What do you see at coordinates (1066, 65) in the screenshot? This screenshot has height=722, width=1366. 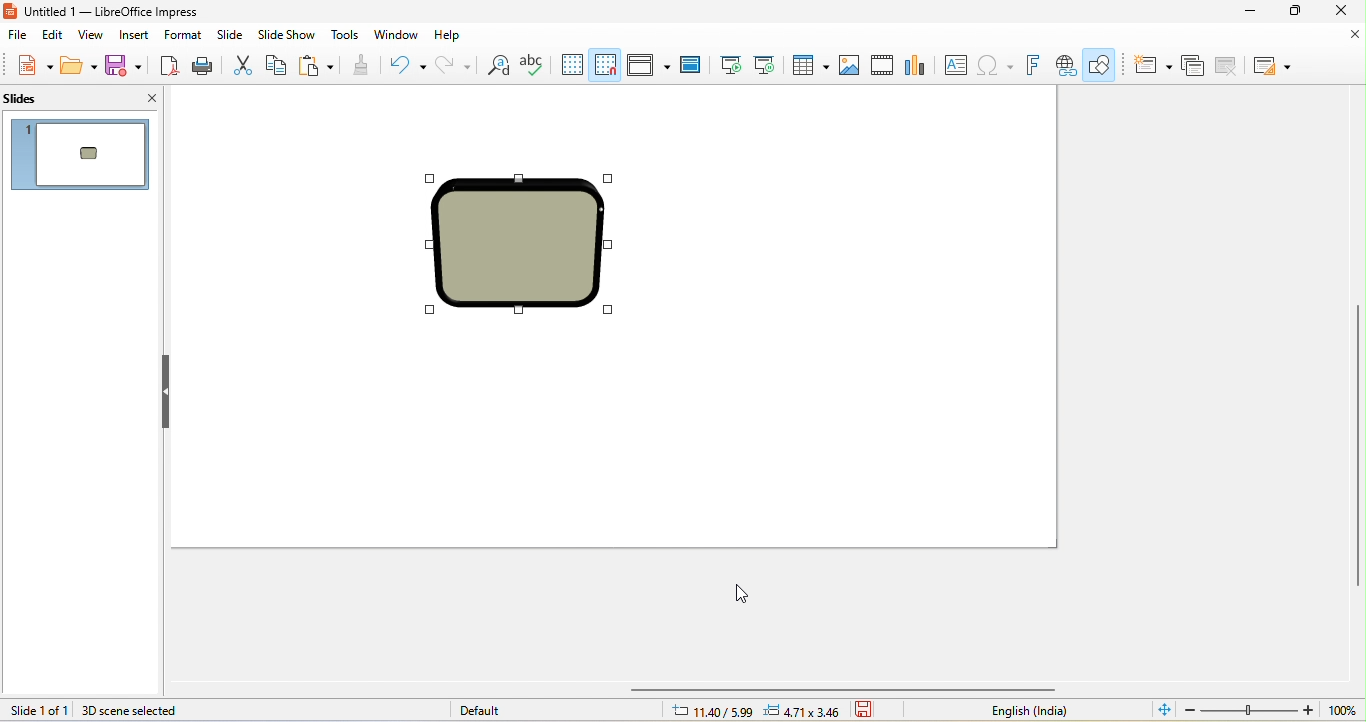 I see `hyperlink` at bounding box center [1066, 65].